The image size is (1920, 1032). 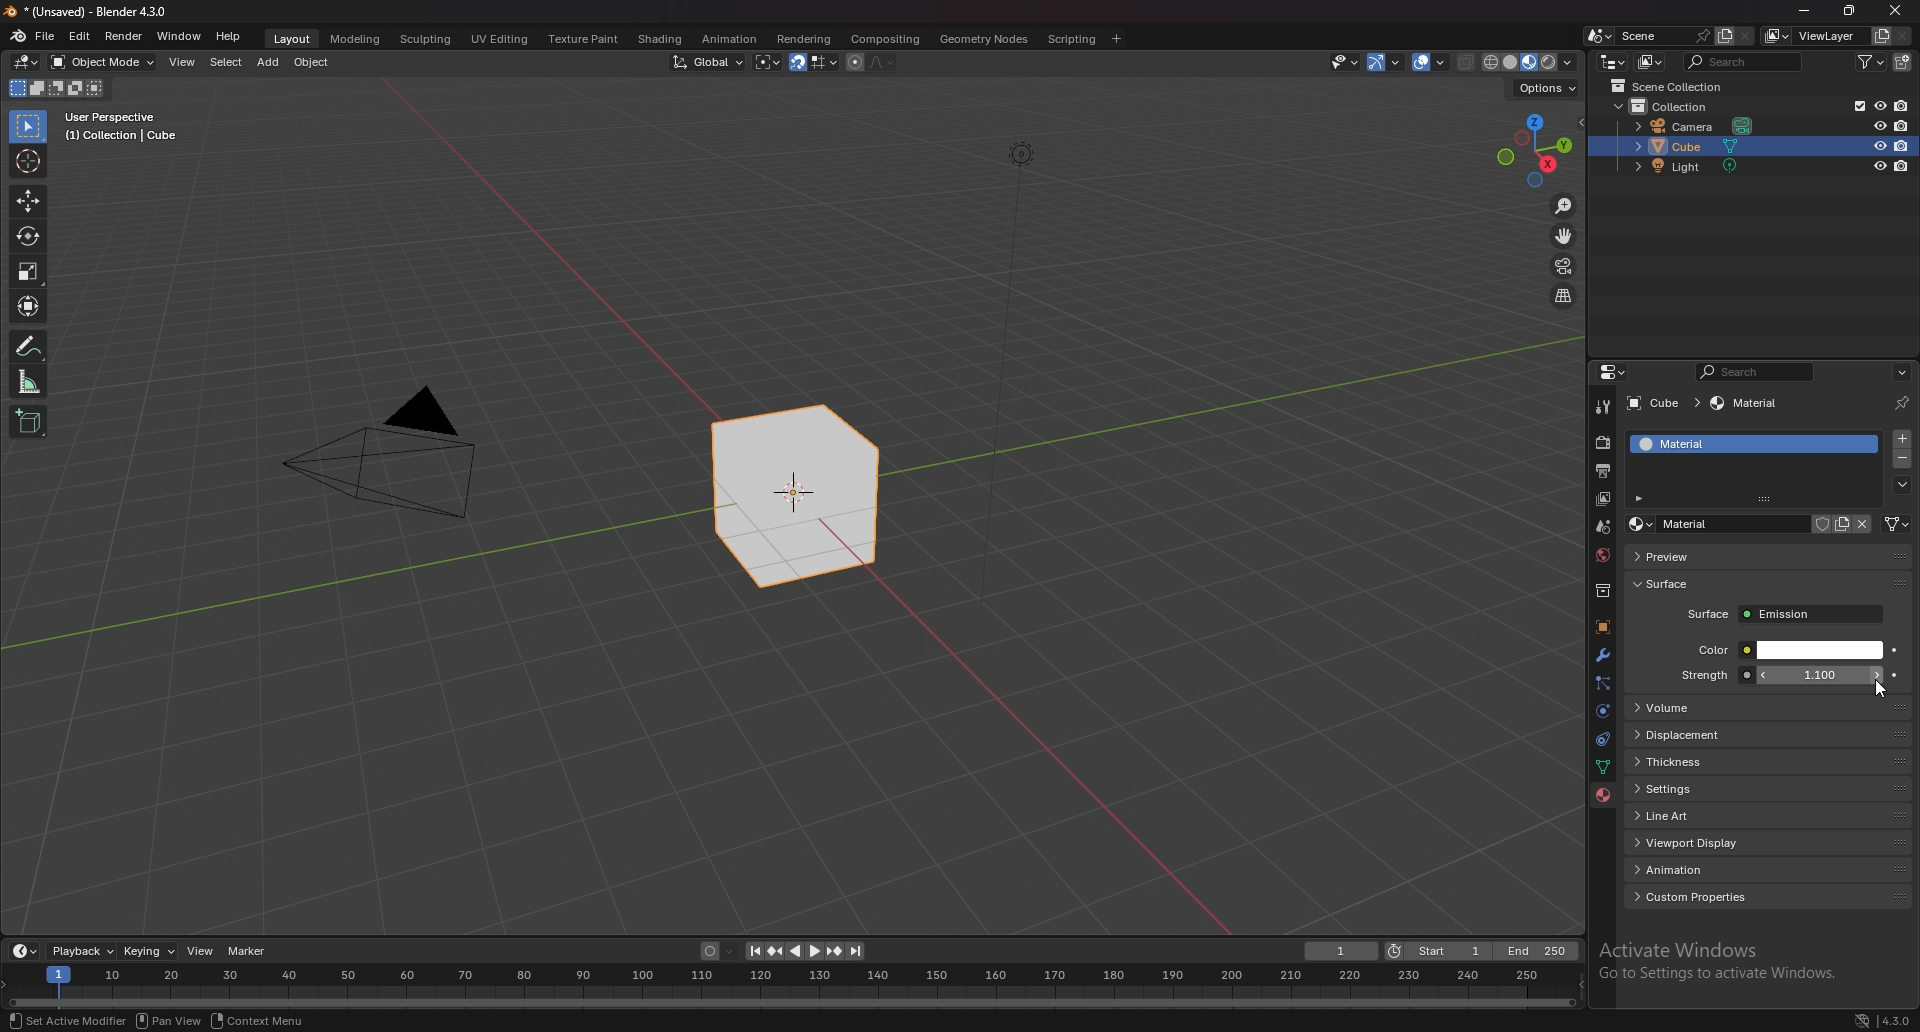 I want to click on auto keying, so click(x=717, y=952).